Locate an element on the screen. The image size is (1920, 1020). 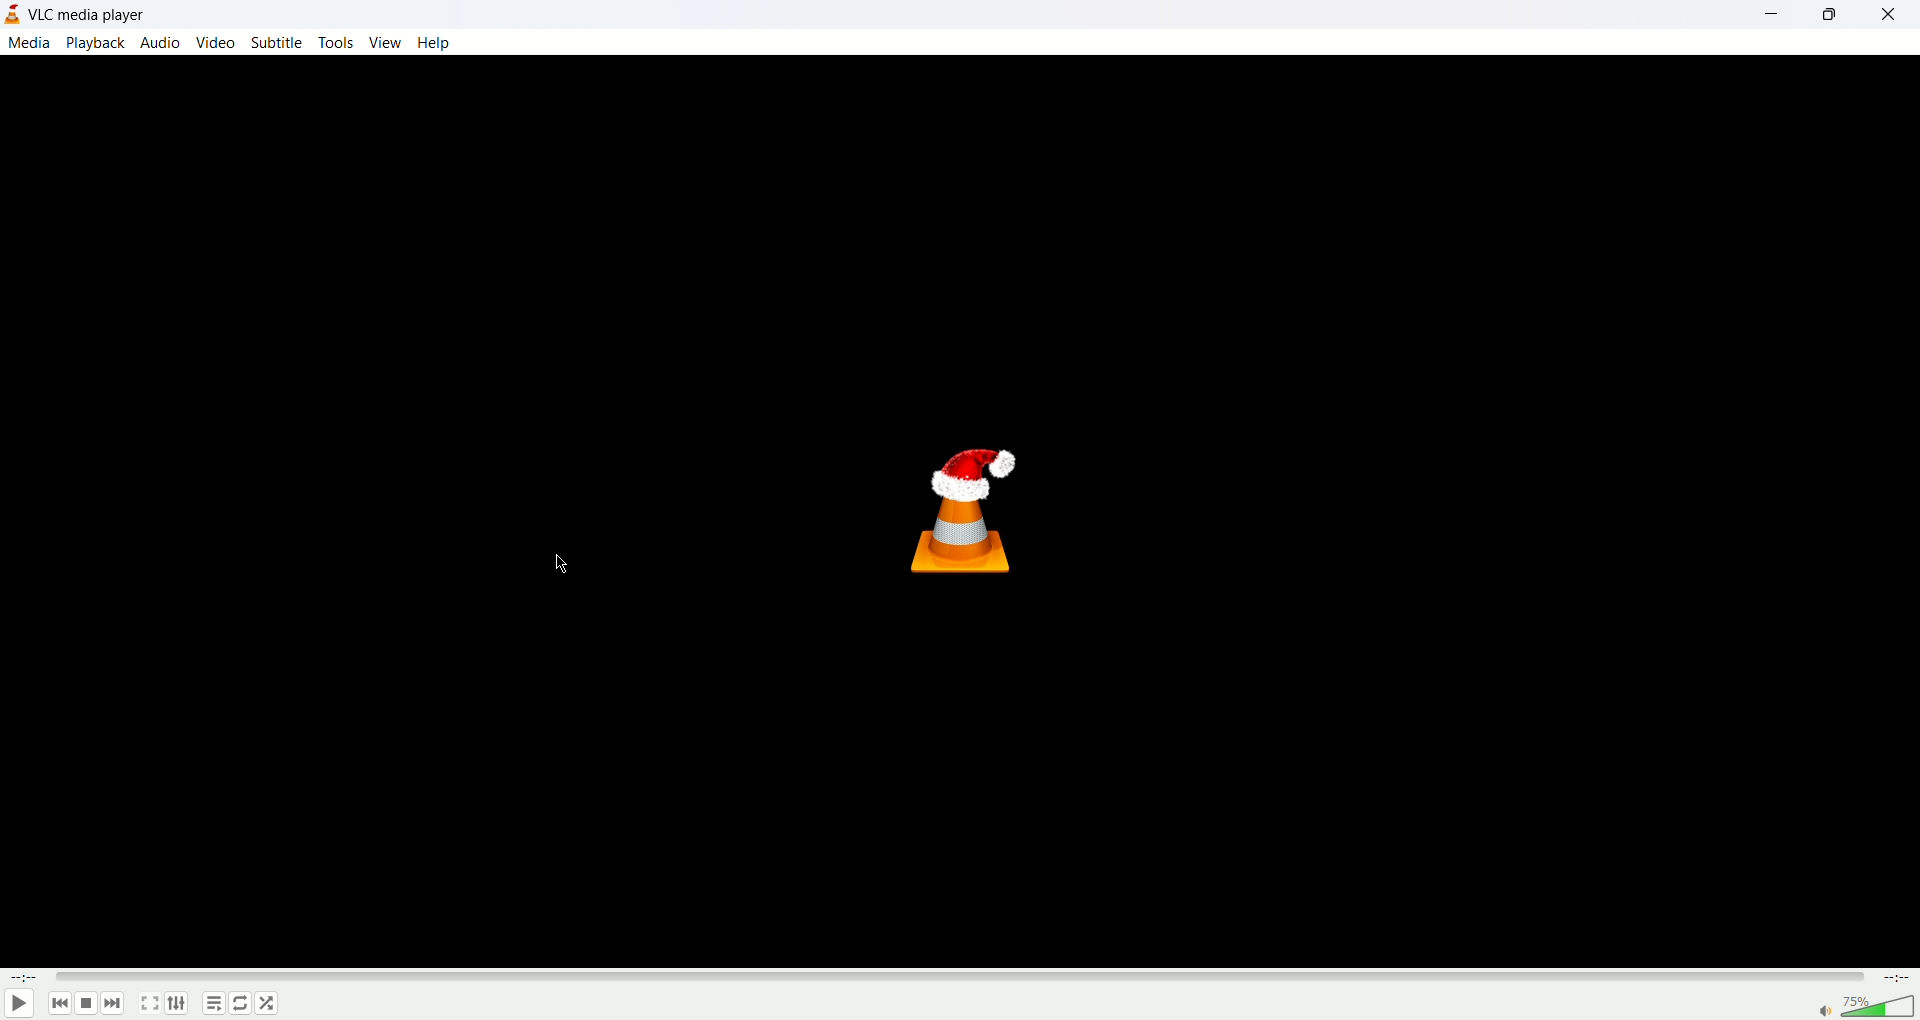
close is located at coordinates (1894, 14).